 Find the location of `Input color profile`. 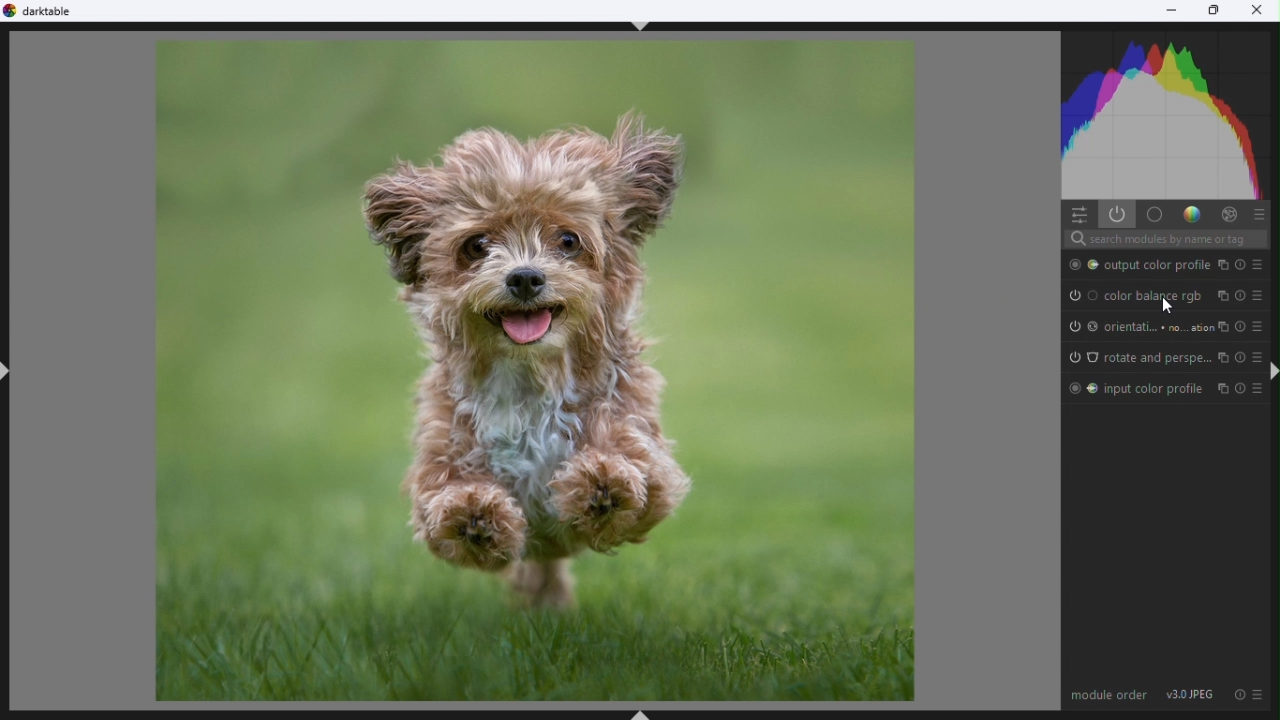

Input color profile is located at coordinates (1166, 387).